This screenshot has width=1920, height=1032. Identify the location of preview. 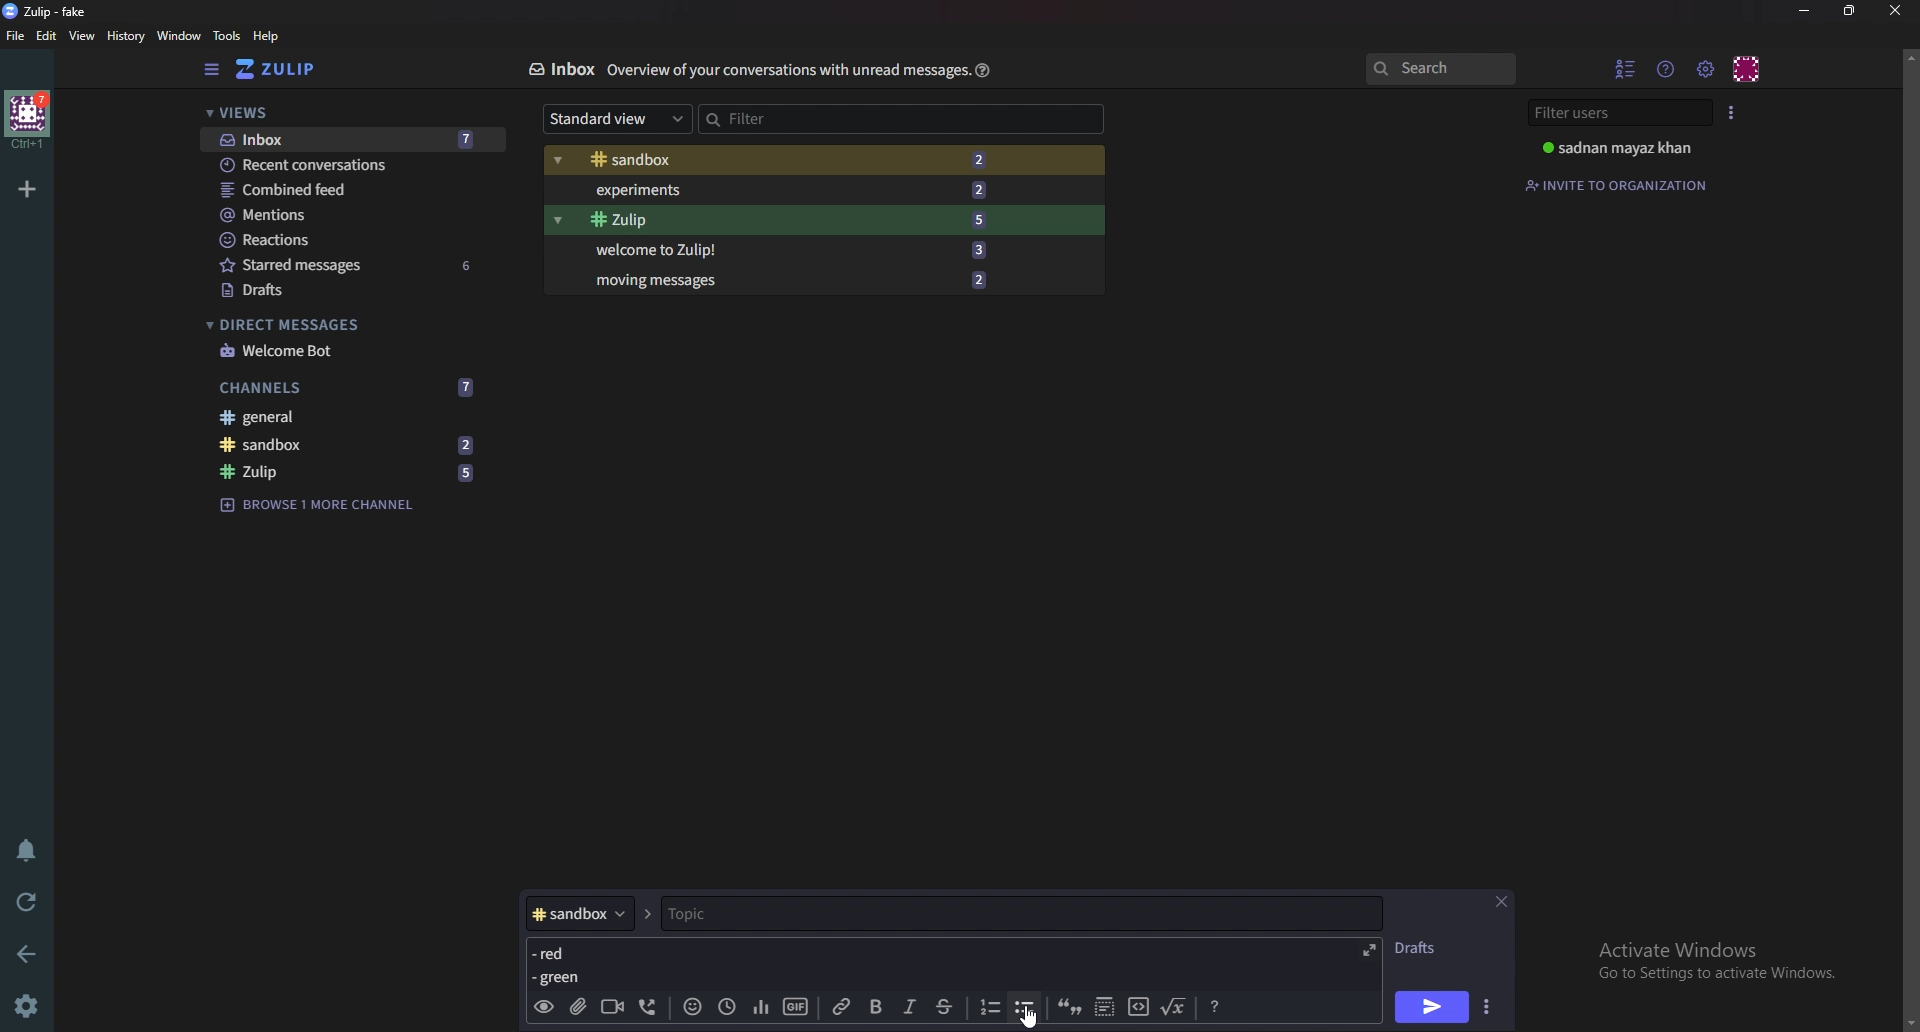
(543, 1008).